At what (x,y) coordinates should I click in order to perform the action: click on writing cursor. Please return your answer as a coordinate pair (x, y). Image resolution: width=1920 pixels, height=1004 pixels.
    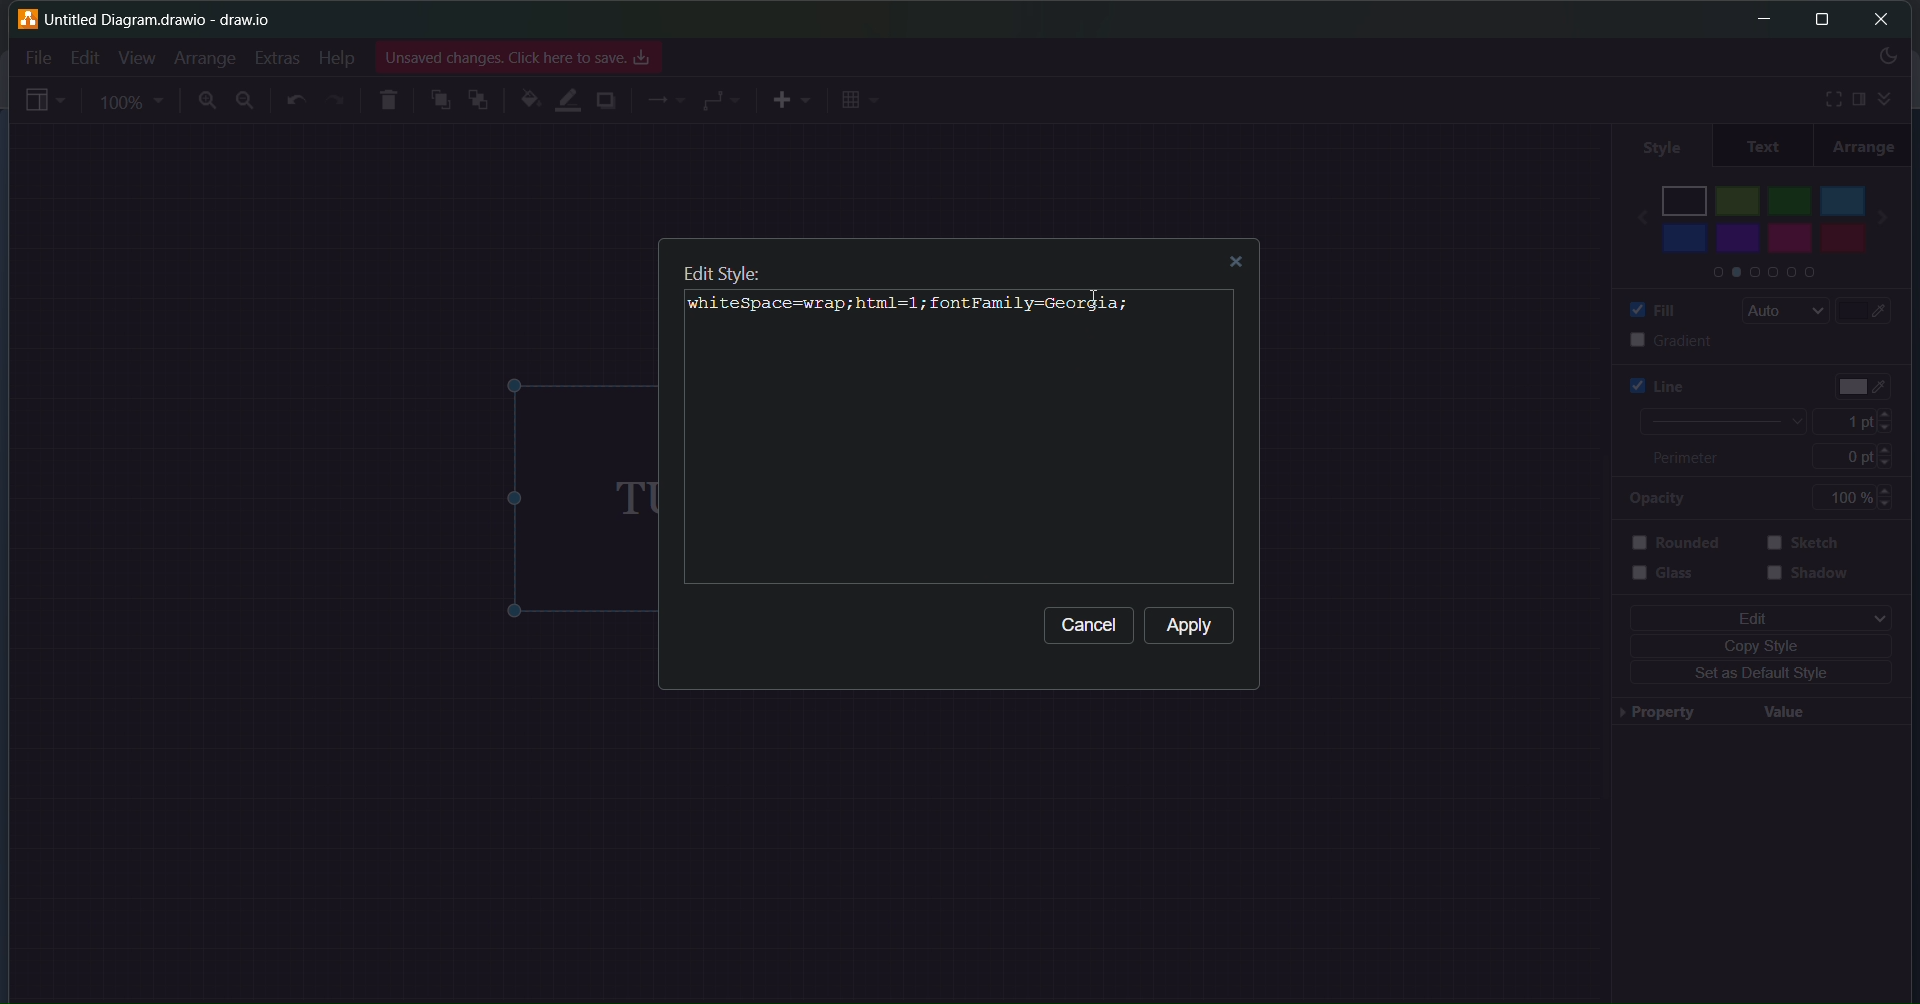
    Looking at the image, I should click on (713, 301).